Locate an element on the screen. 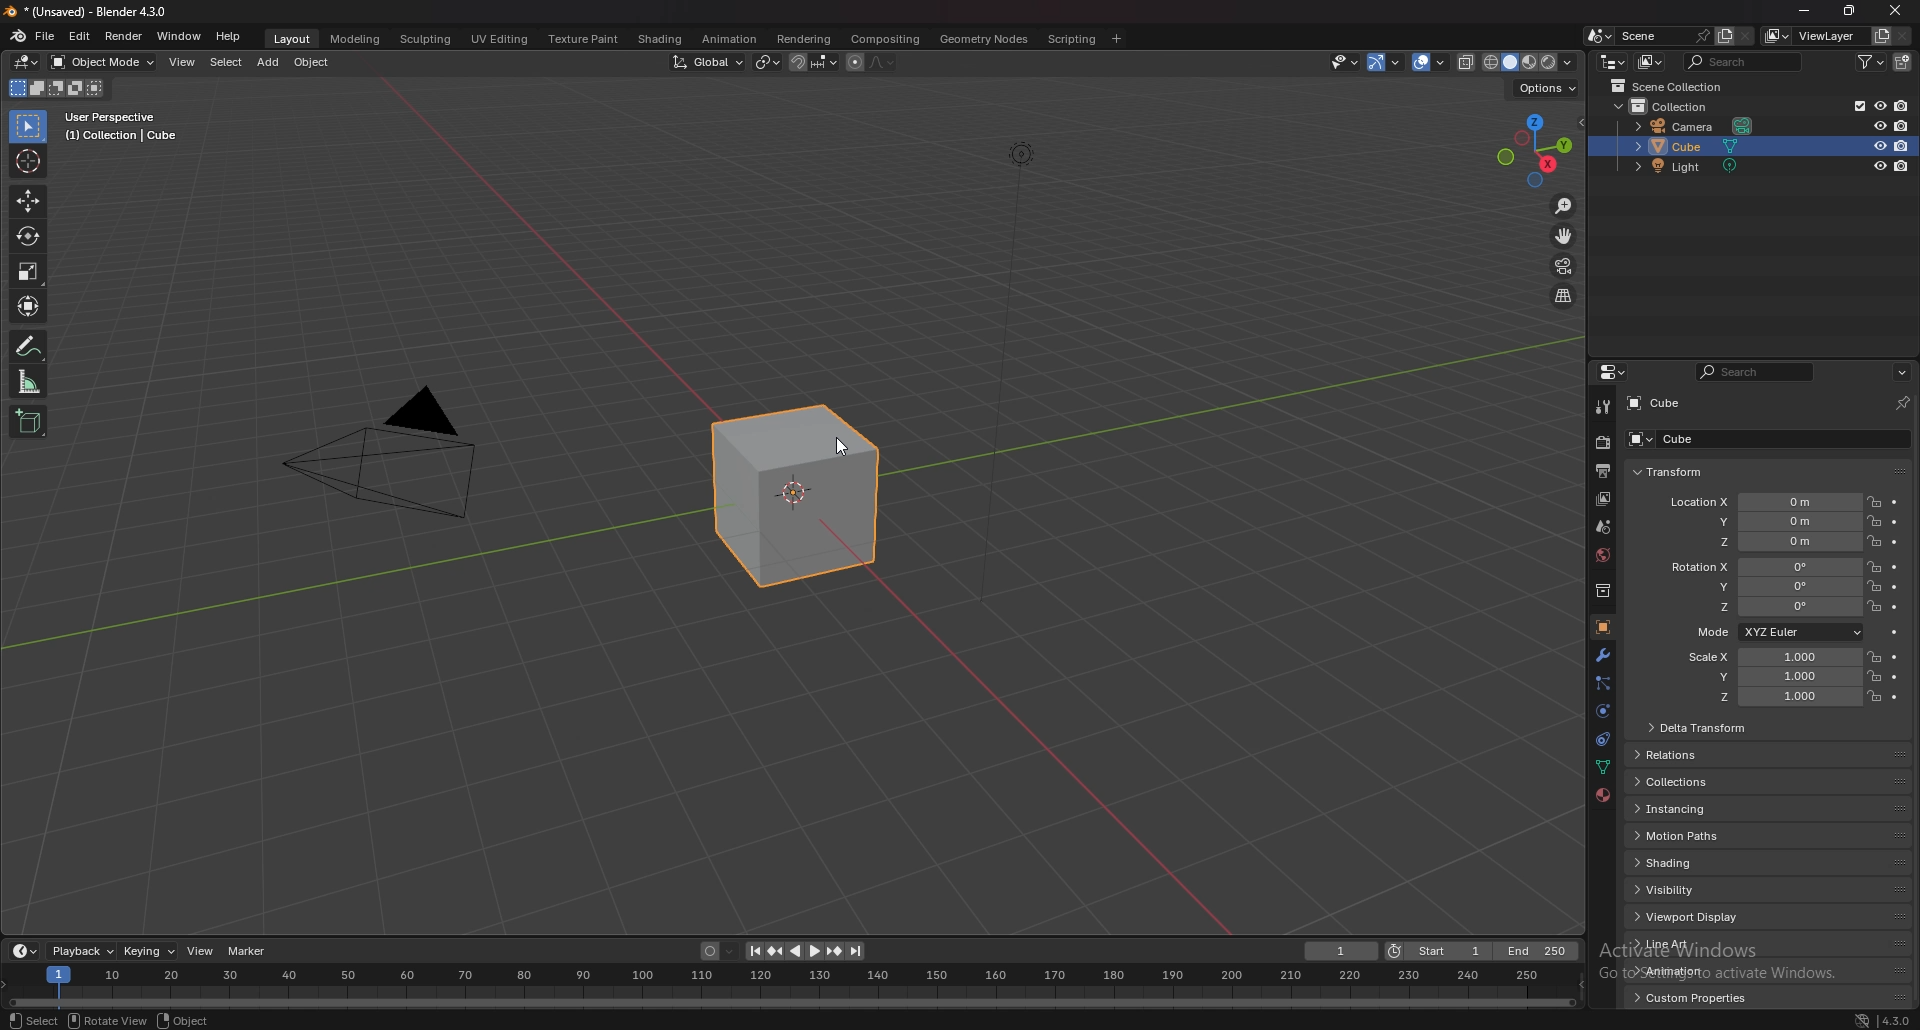 The height and width of the screenshot is (1030, 1920). sculpting is located at coordinates (426, 39).